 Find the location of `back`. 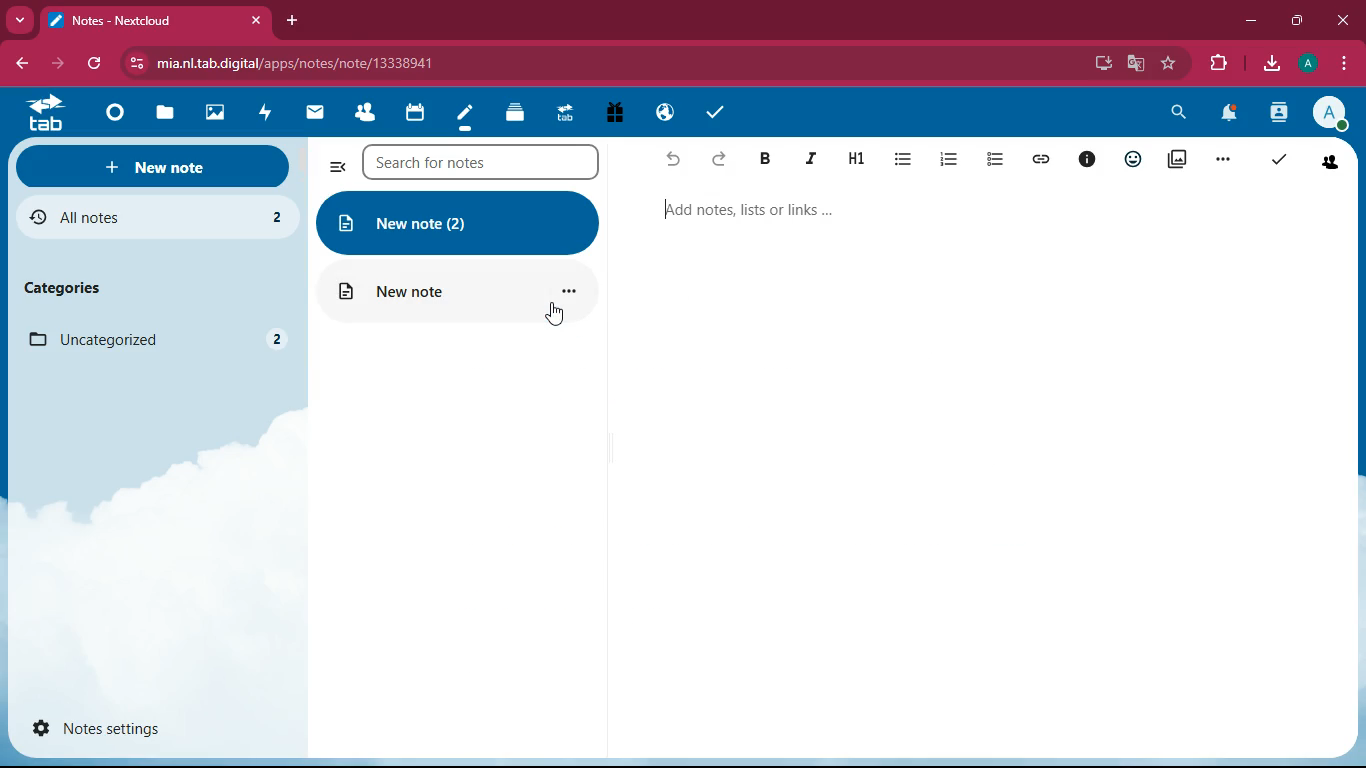

back is located at coordinates (16, 62).